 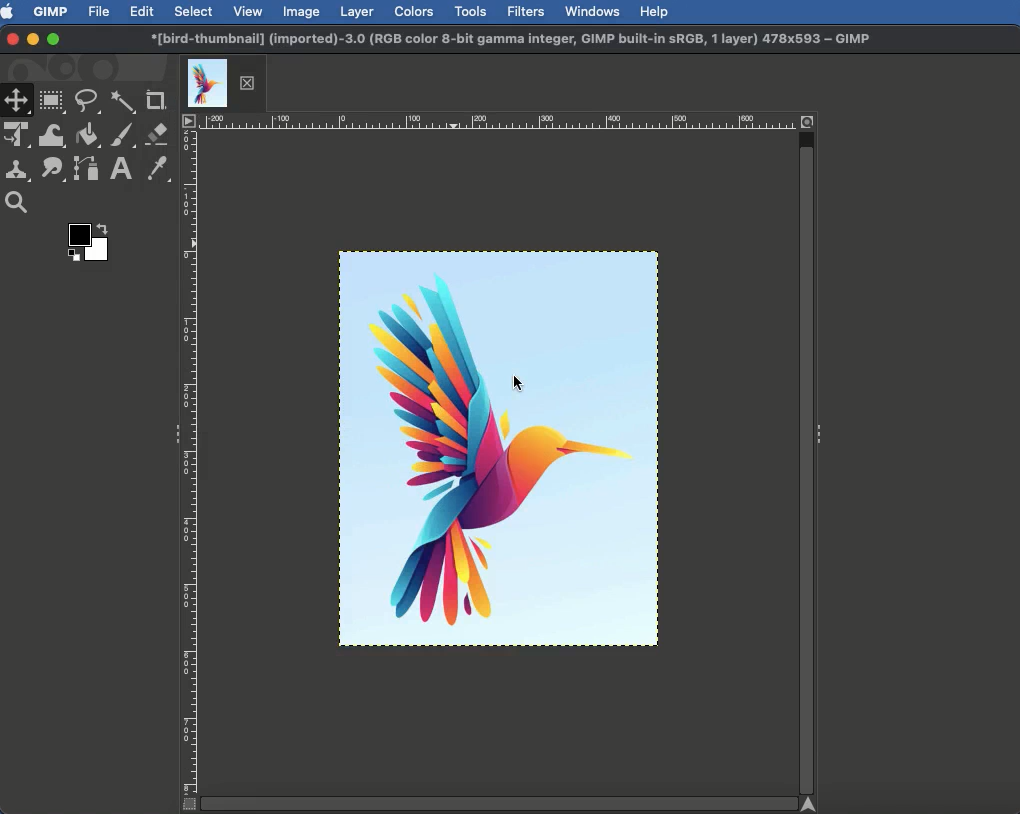 What do you see at coordinates (504, 120) in the screenshot?
I see `Ruler` at bounding box center [504, 120].